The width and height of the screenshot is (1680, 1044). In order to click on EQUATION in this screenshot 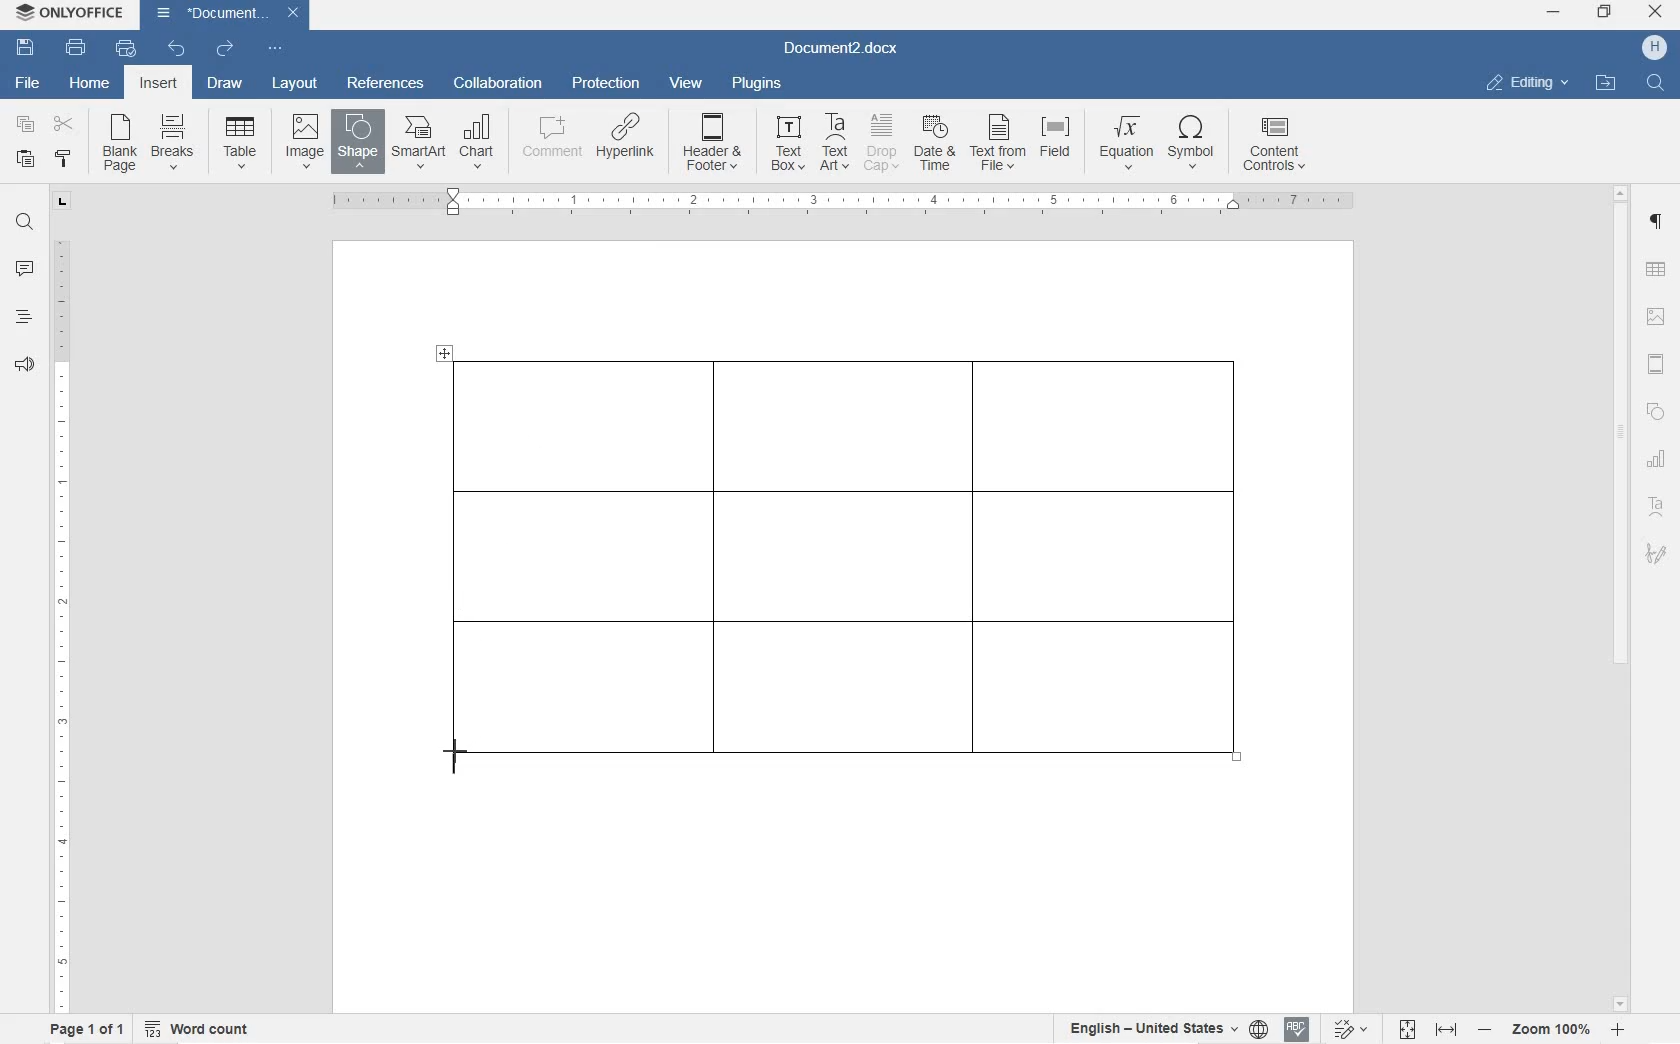, I will do `click(1127, 143)`.